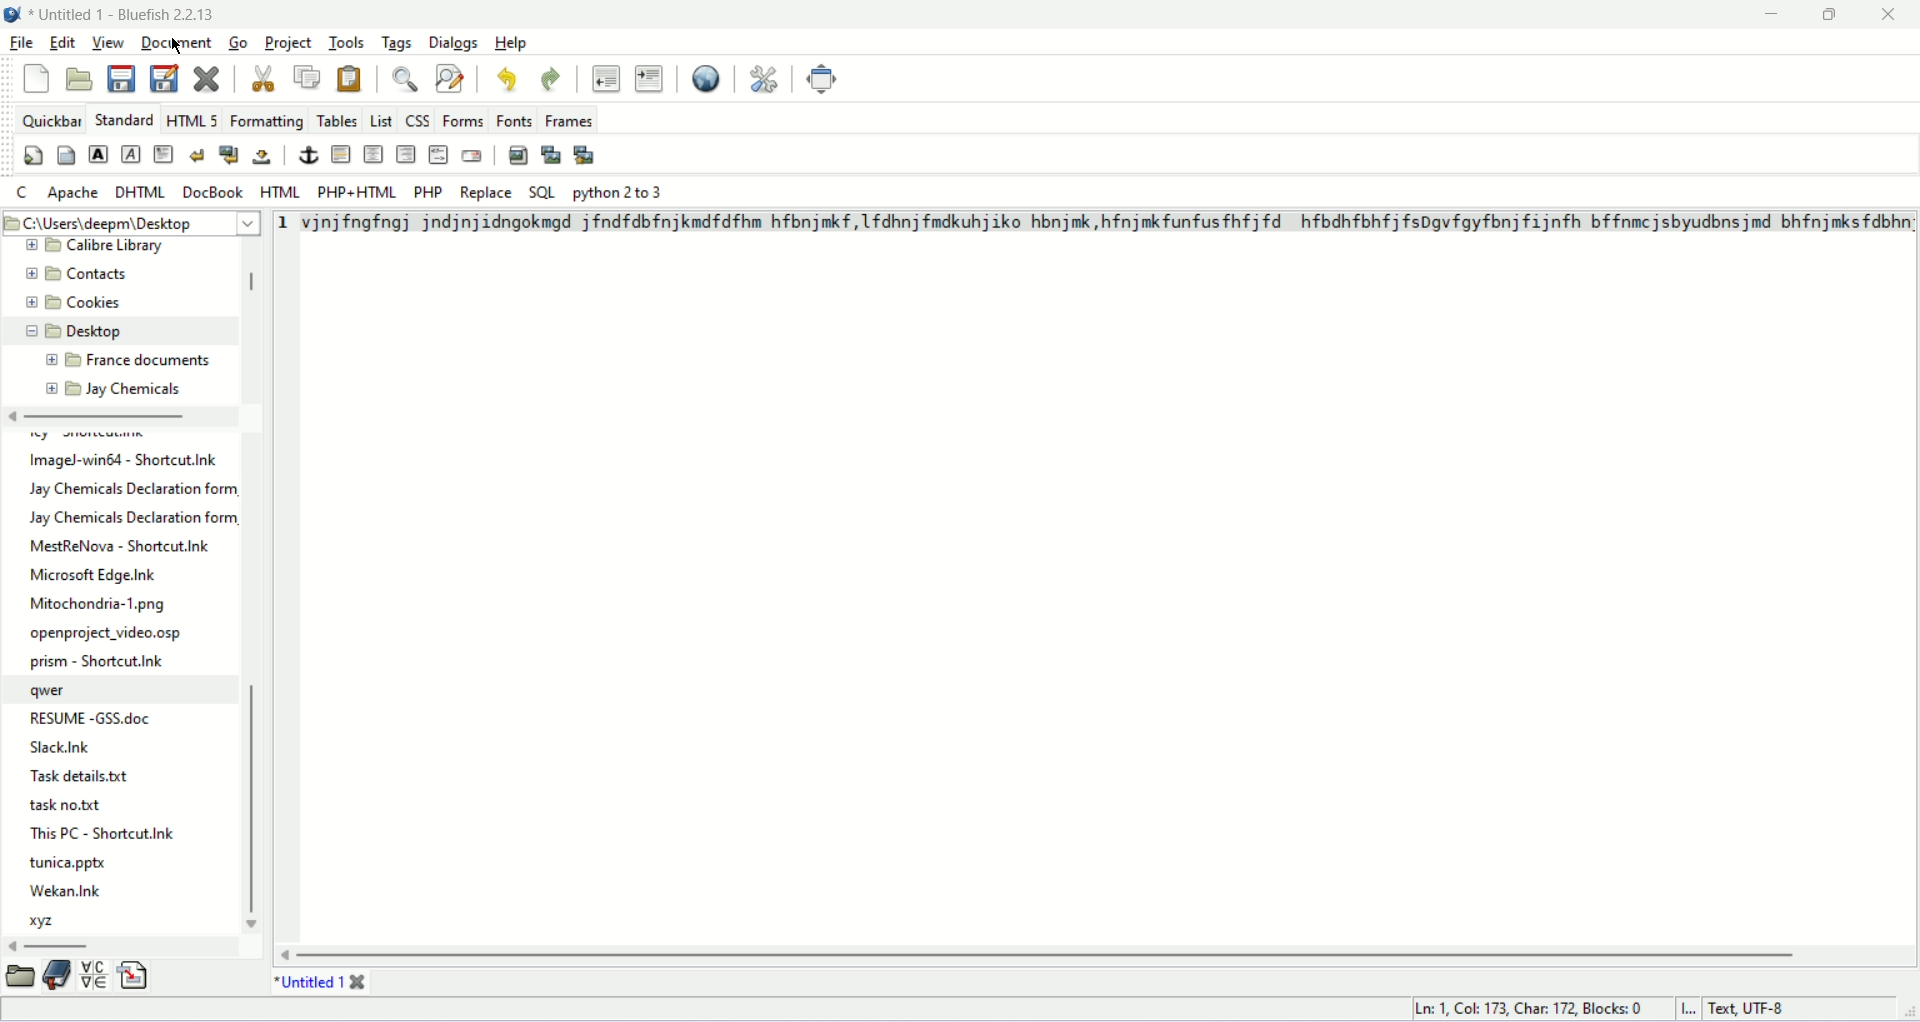 This screenshot has height=1022, width=1920. Describe the element at coordinates (381, 119) in the screenshot. I see `list` at that location.